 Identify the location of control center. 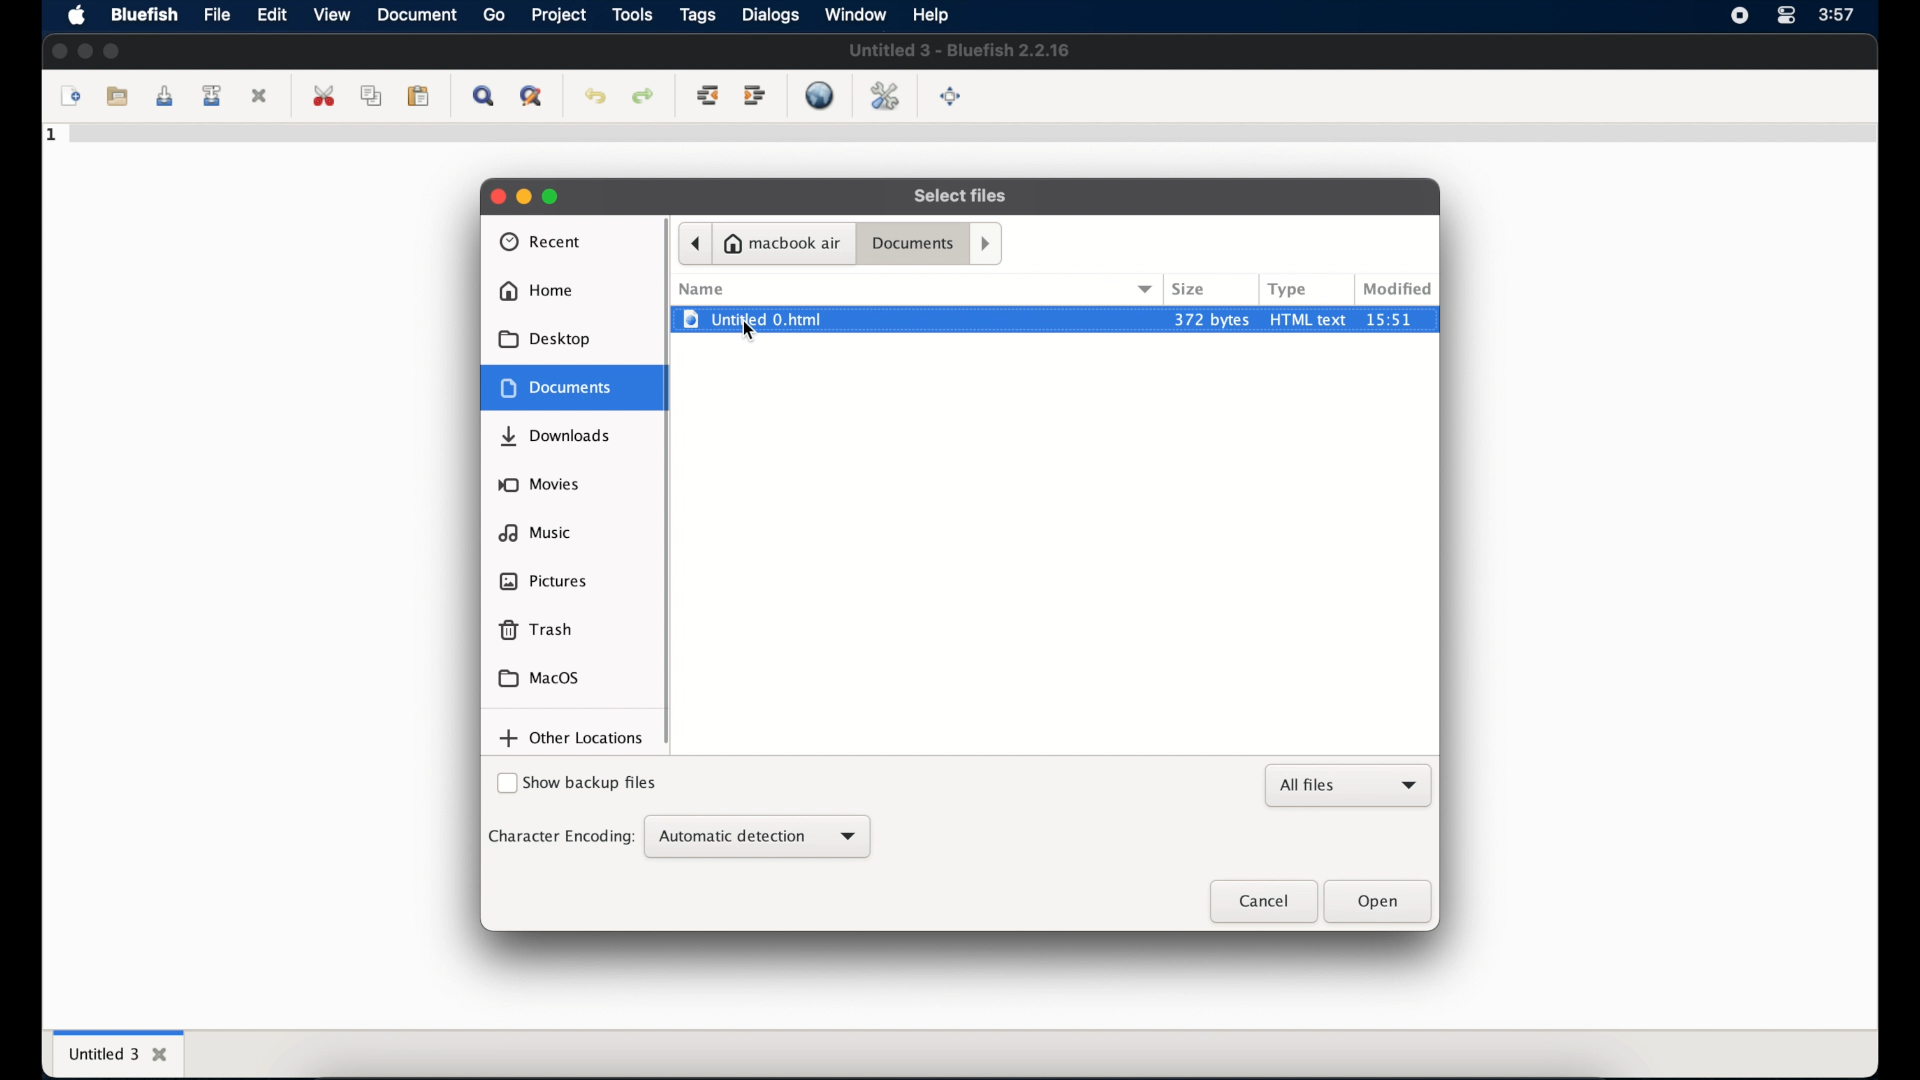
(1786, 16).